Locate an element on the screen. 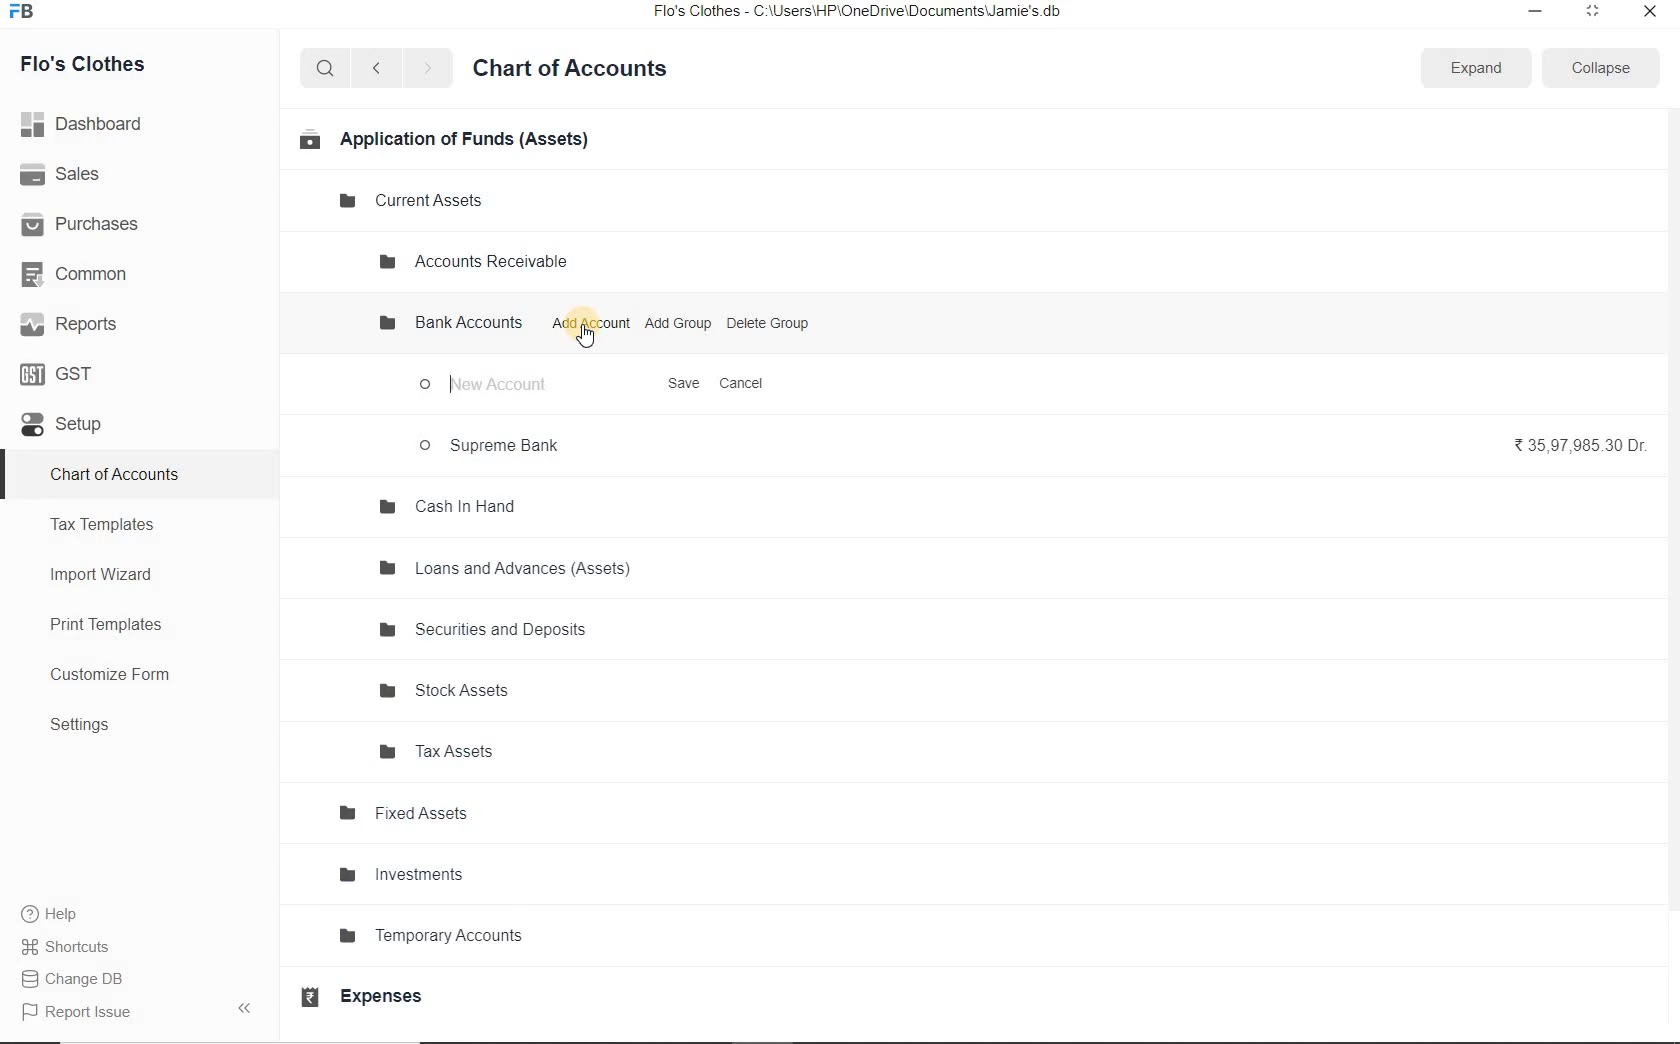 The image size is (1680, 1044). Loans and Advances (Assets) is located at coordinates (518, 576).